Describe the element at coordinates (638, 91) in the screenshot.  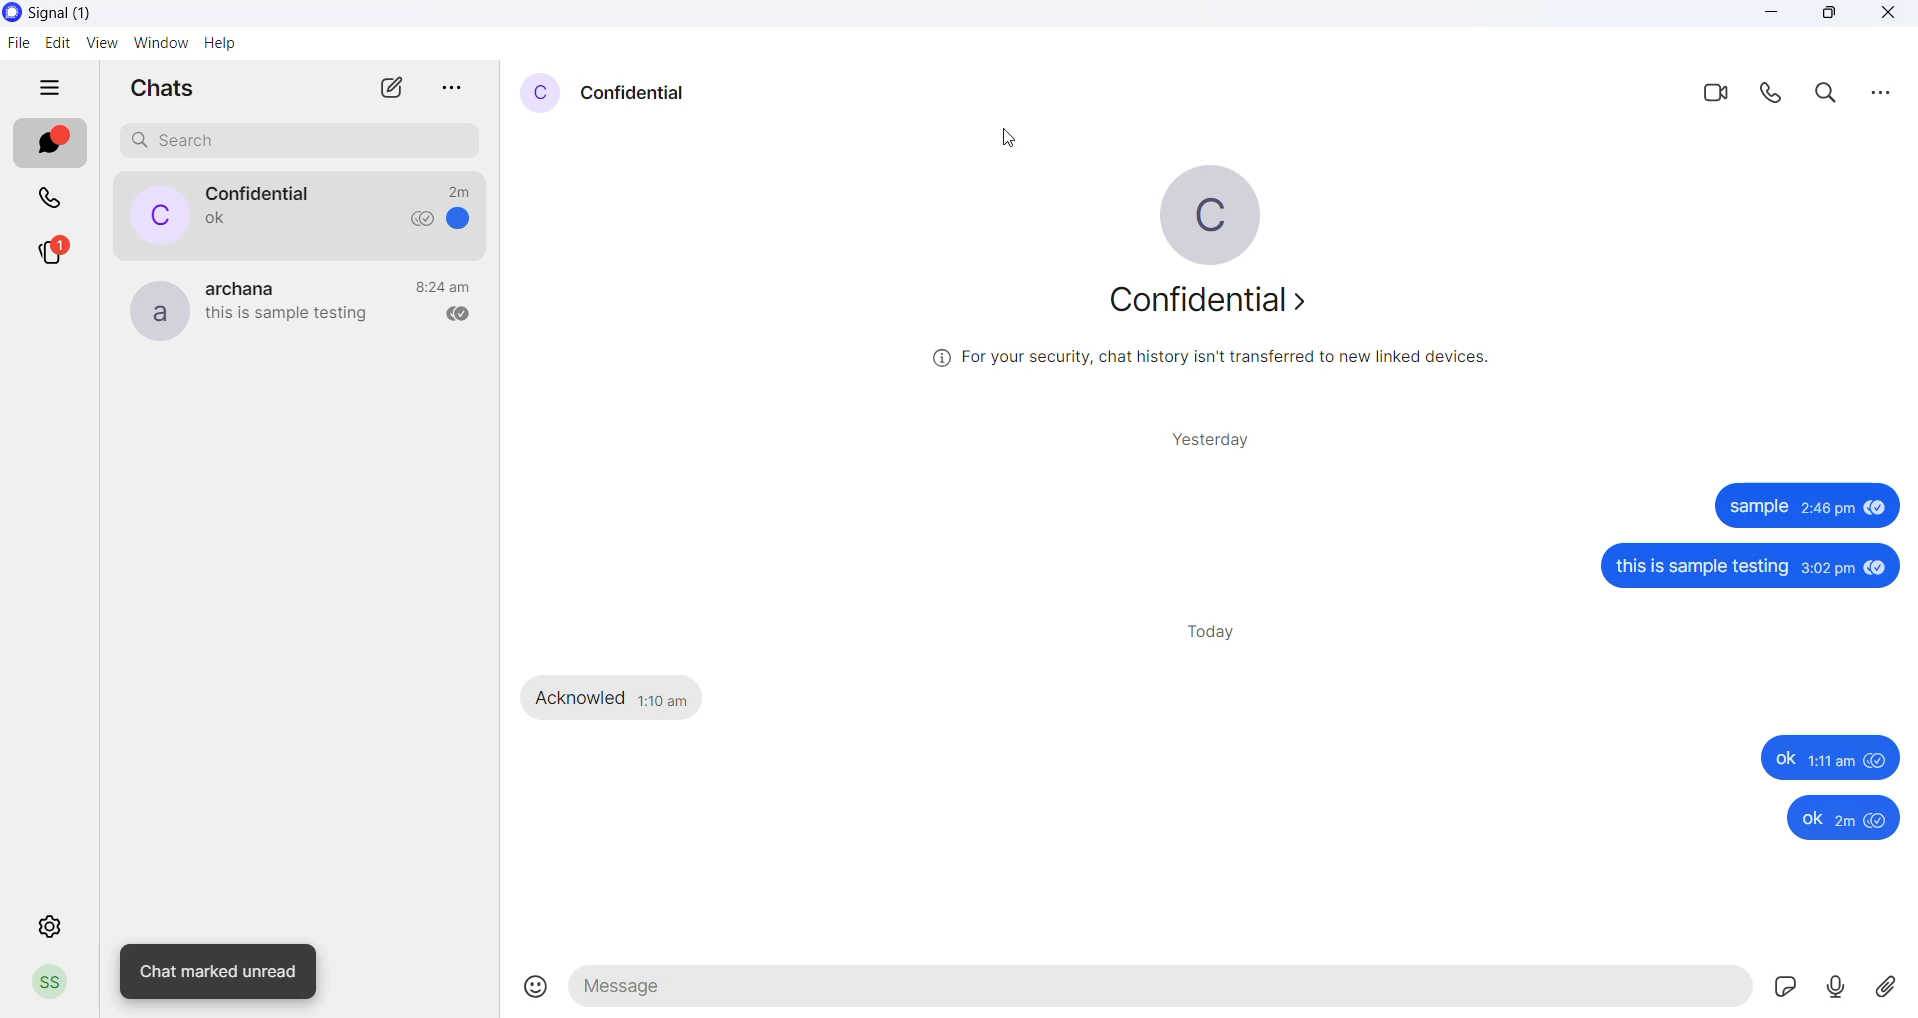
I see `contact name` at that location.